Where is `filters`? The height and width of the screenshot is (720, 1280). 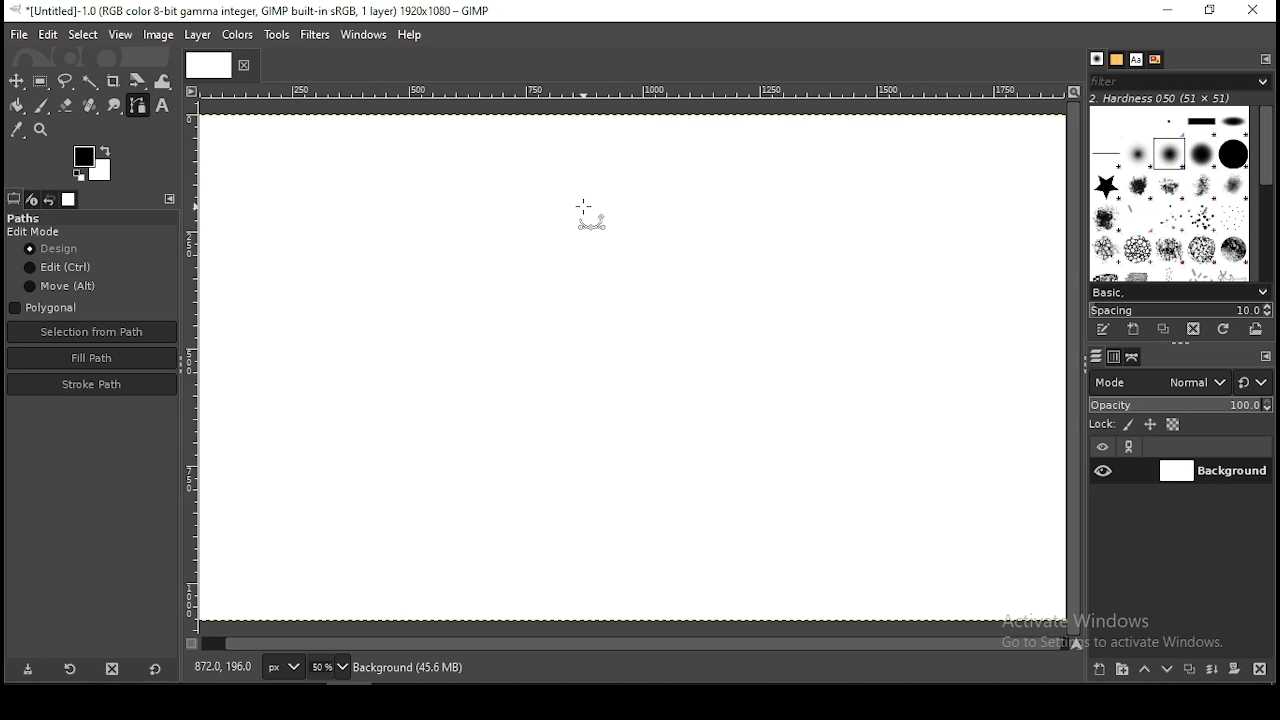
filters is located at coordinates (1184, 83).